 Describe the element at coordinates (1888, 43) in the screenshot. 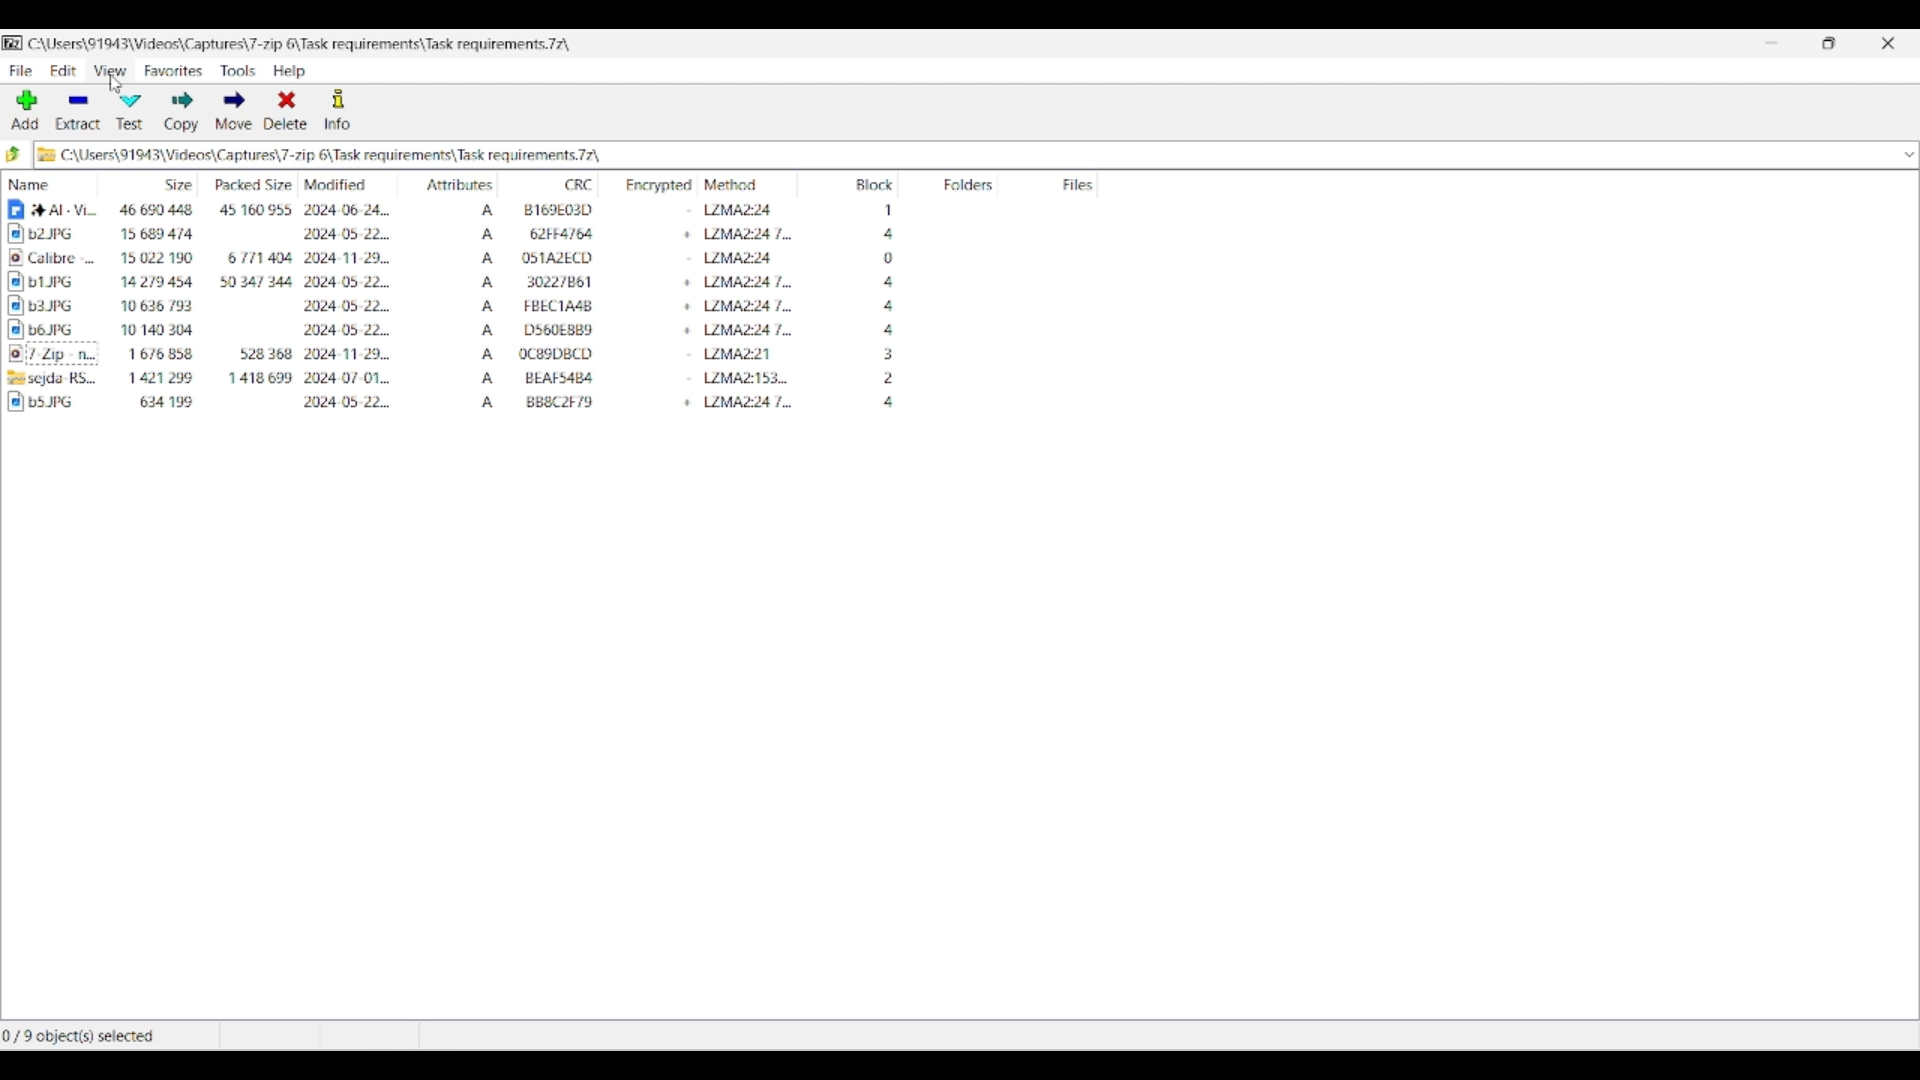

I see `Close interface` at that location.